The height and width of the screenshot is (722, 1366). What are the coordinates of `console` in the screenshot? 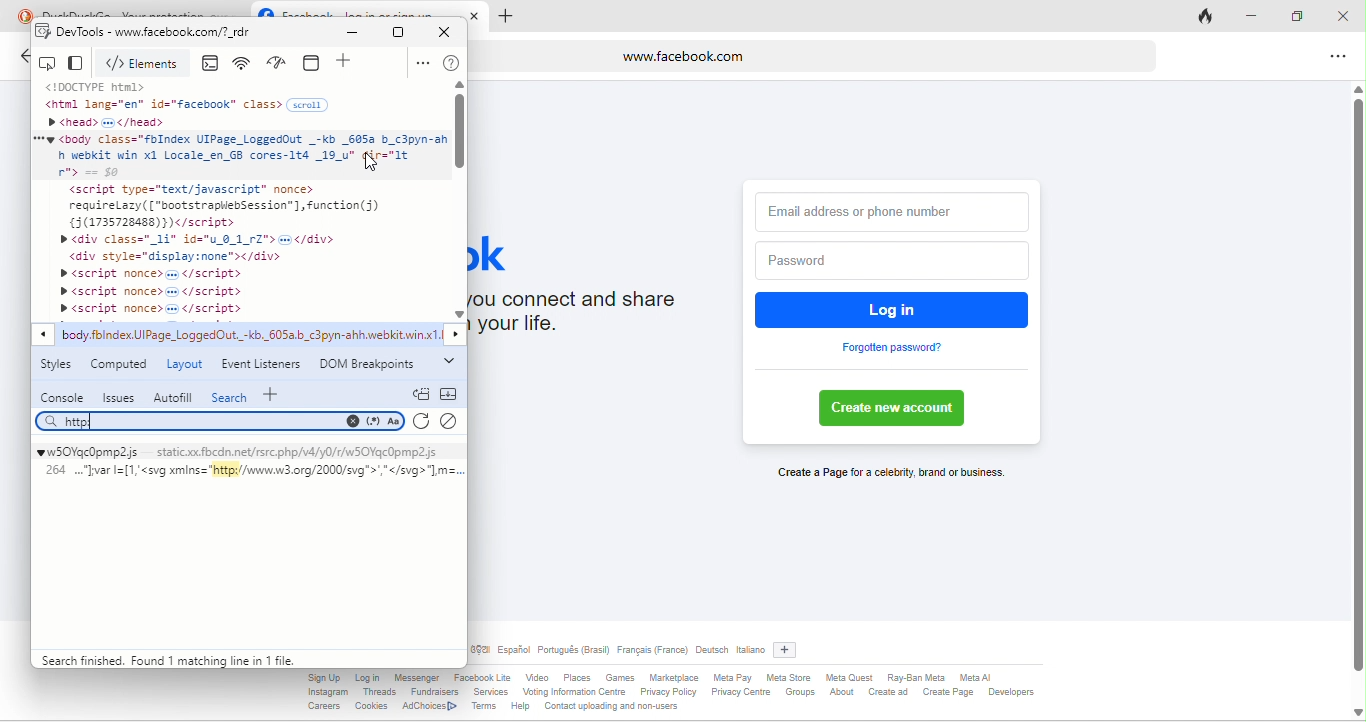 It's located at (63, 397).